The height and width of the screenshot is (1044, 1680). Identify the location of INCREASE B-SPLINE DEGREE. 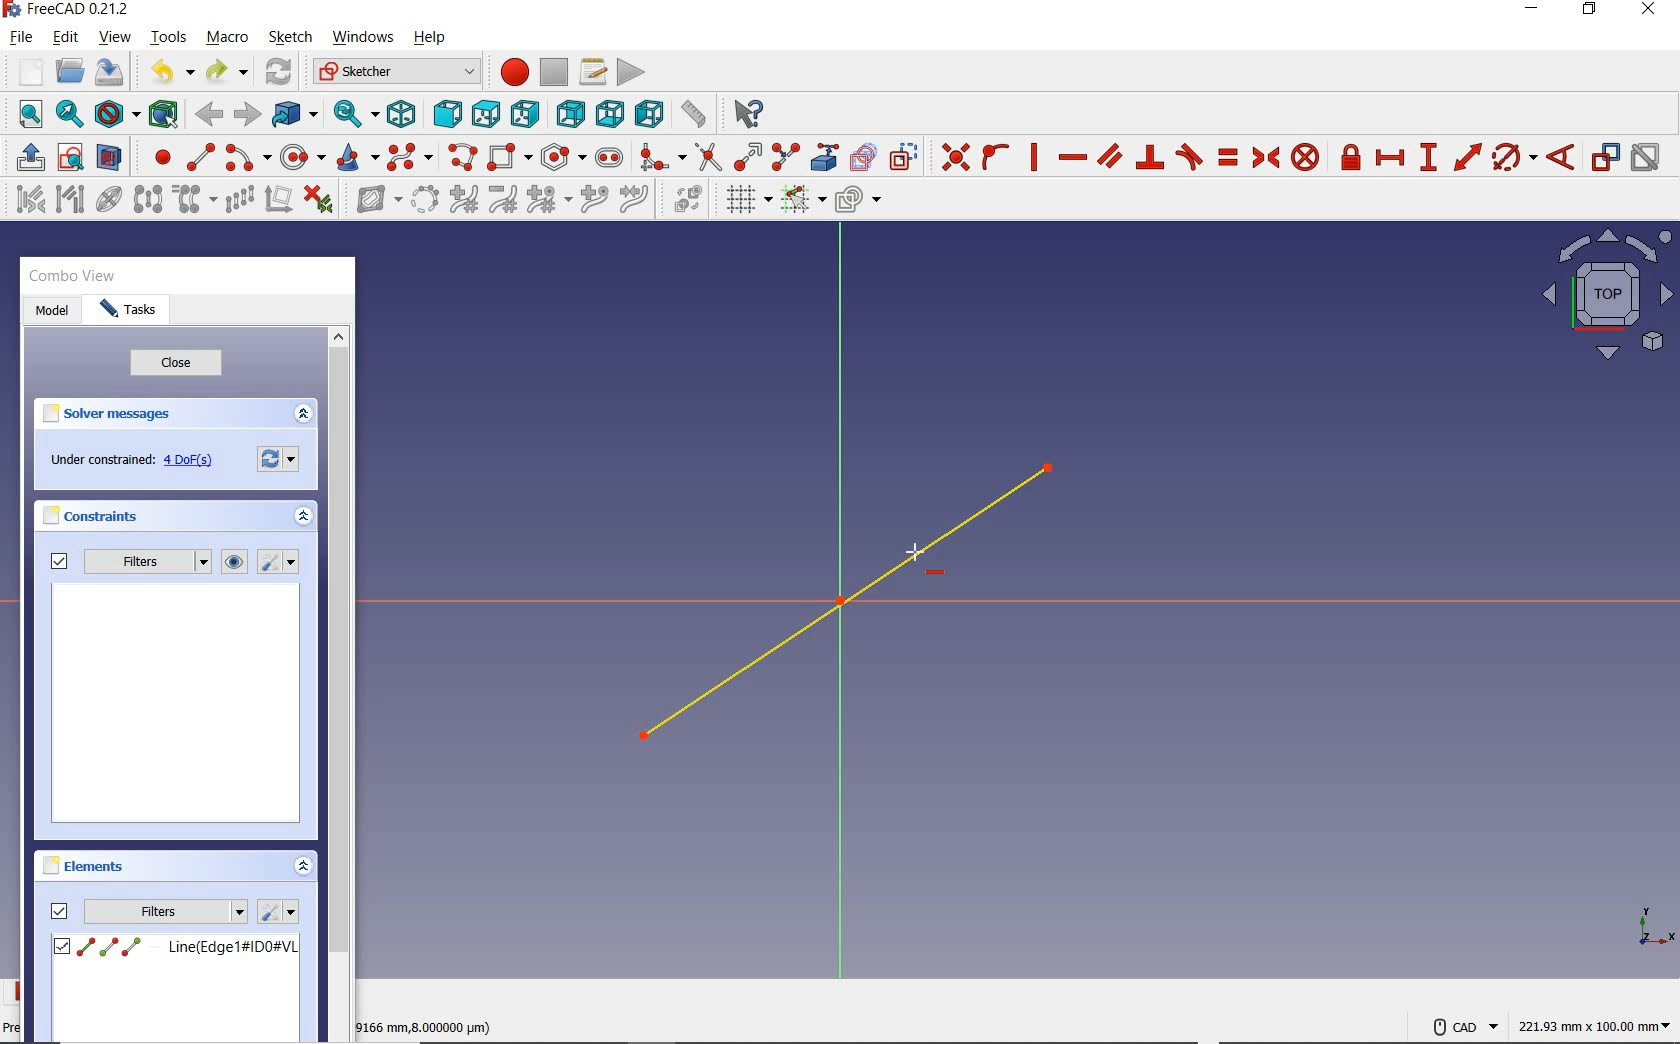
(462, 198).